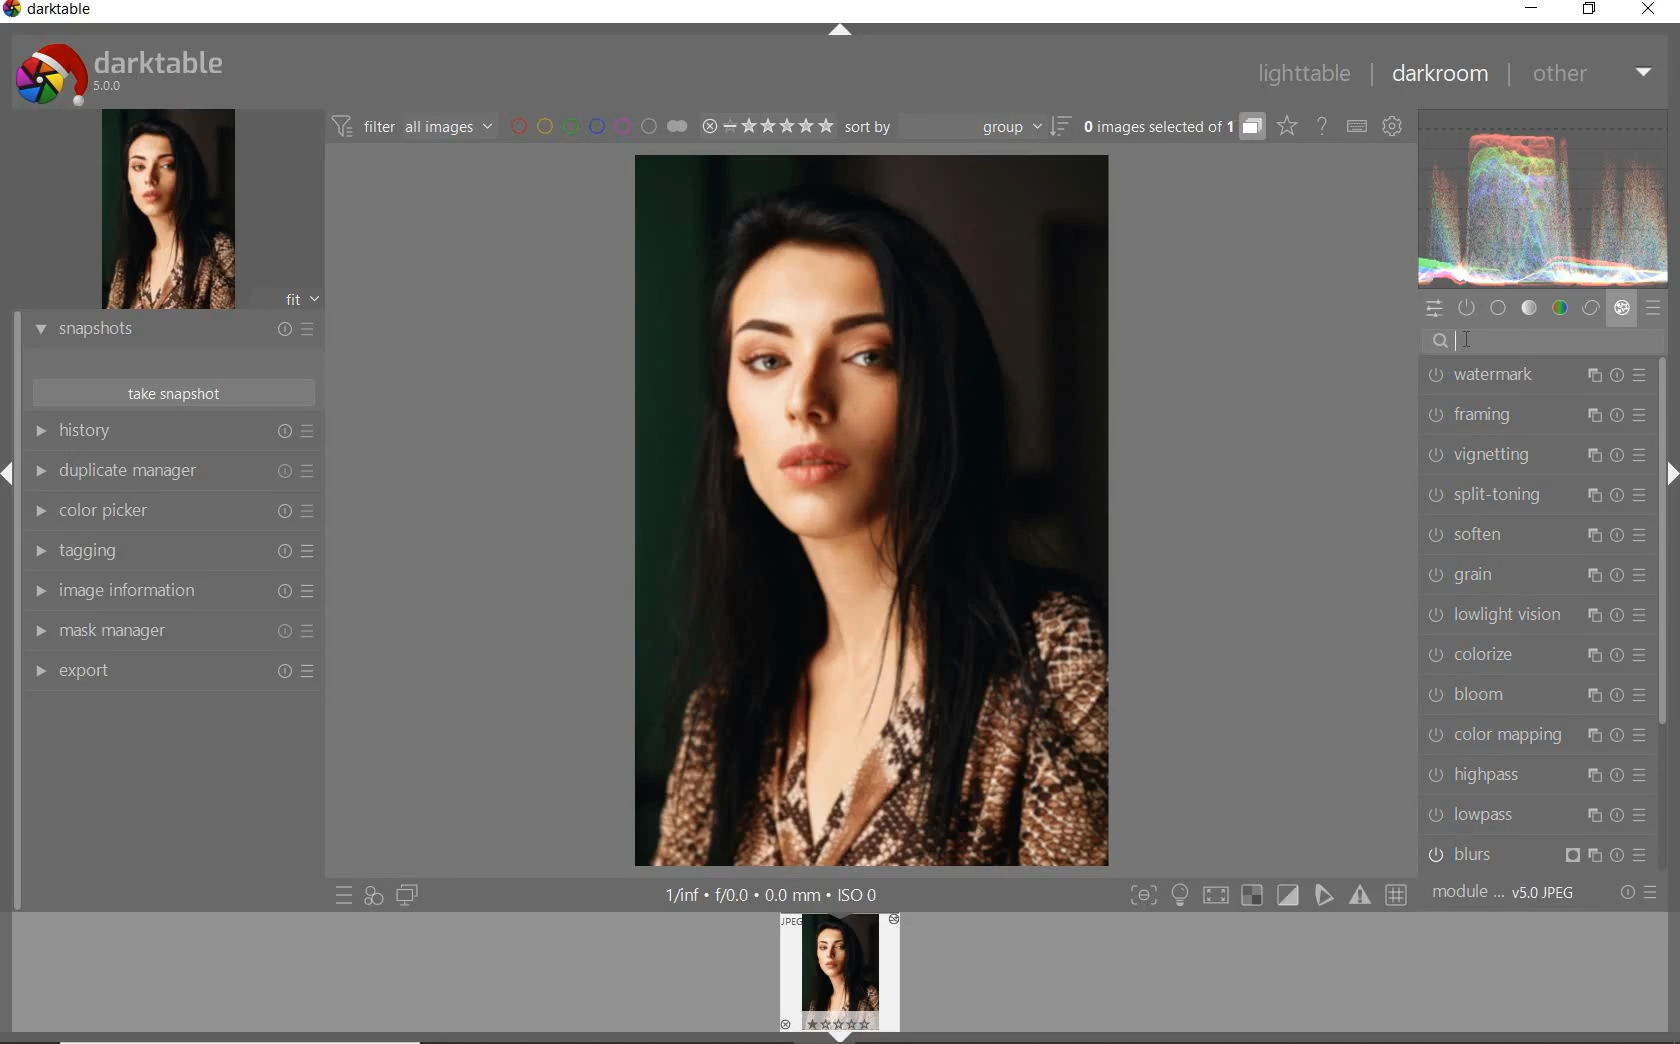 This screenshot has width=1680, height=1044. Describe the element at coordinates (1534, 455) in the screenshot. I see `vignetting` at that location.